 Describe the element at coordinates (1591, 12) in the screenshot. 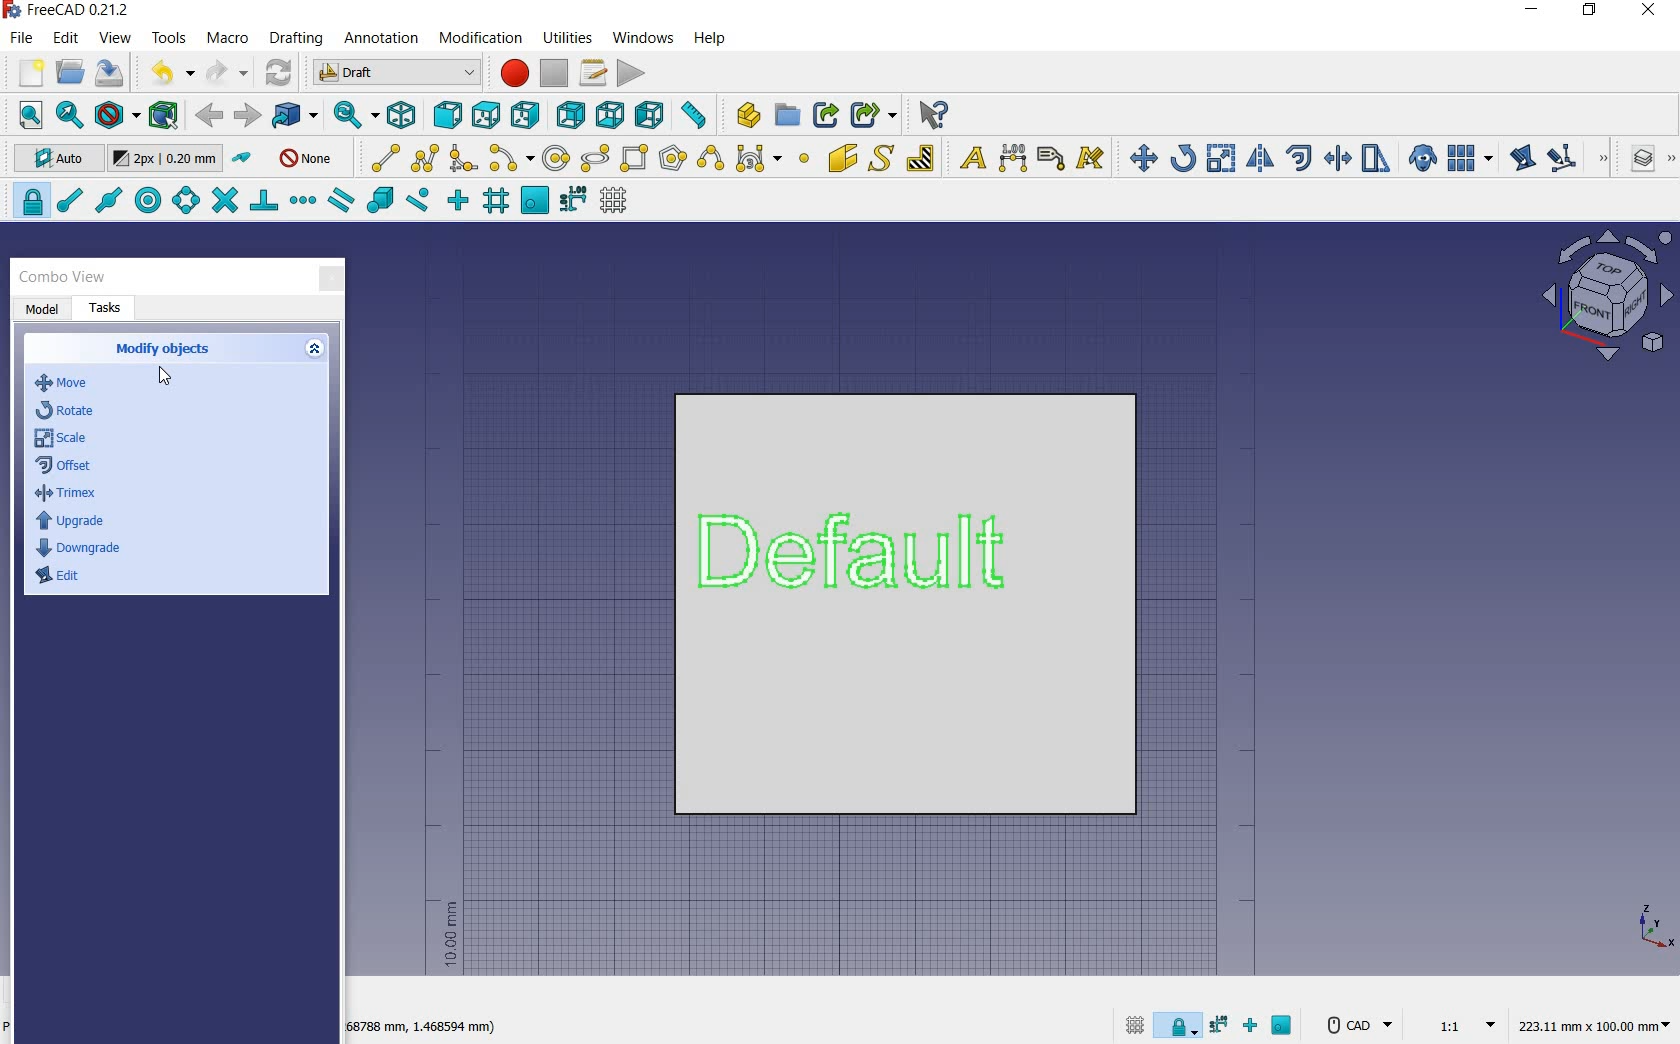

I see `restore down` at that location.